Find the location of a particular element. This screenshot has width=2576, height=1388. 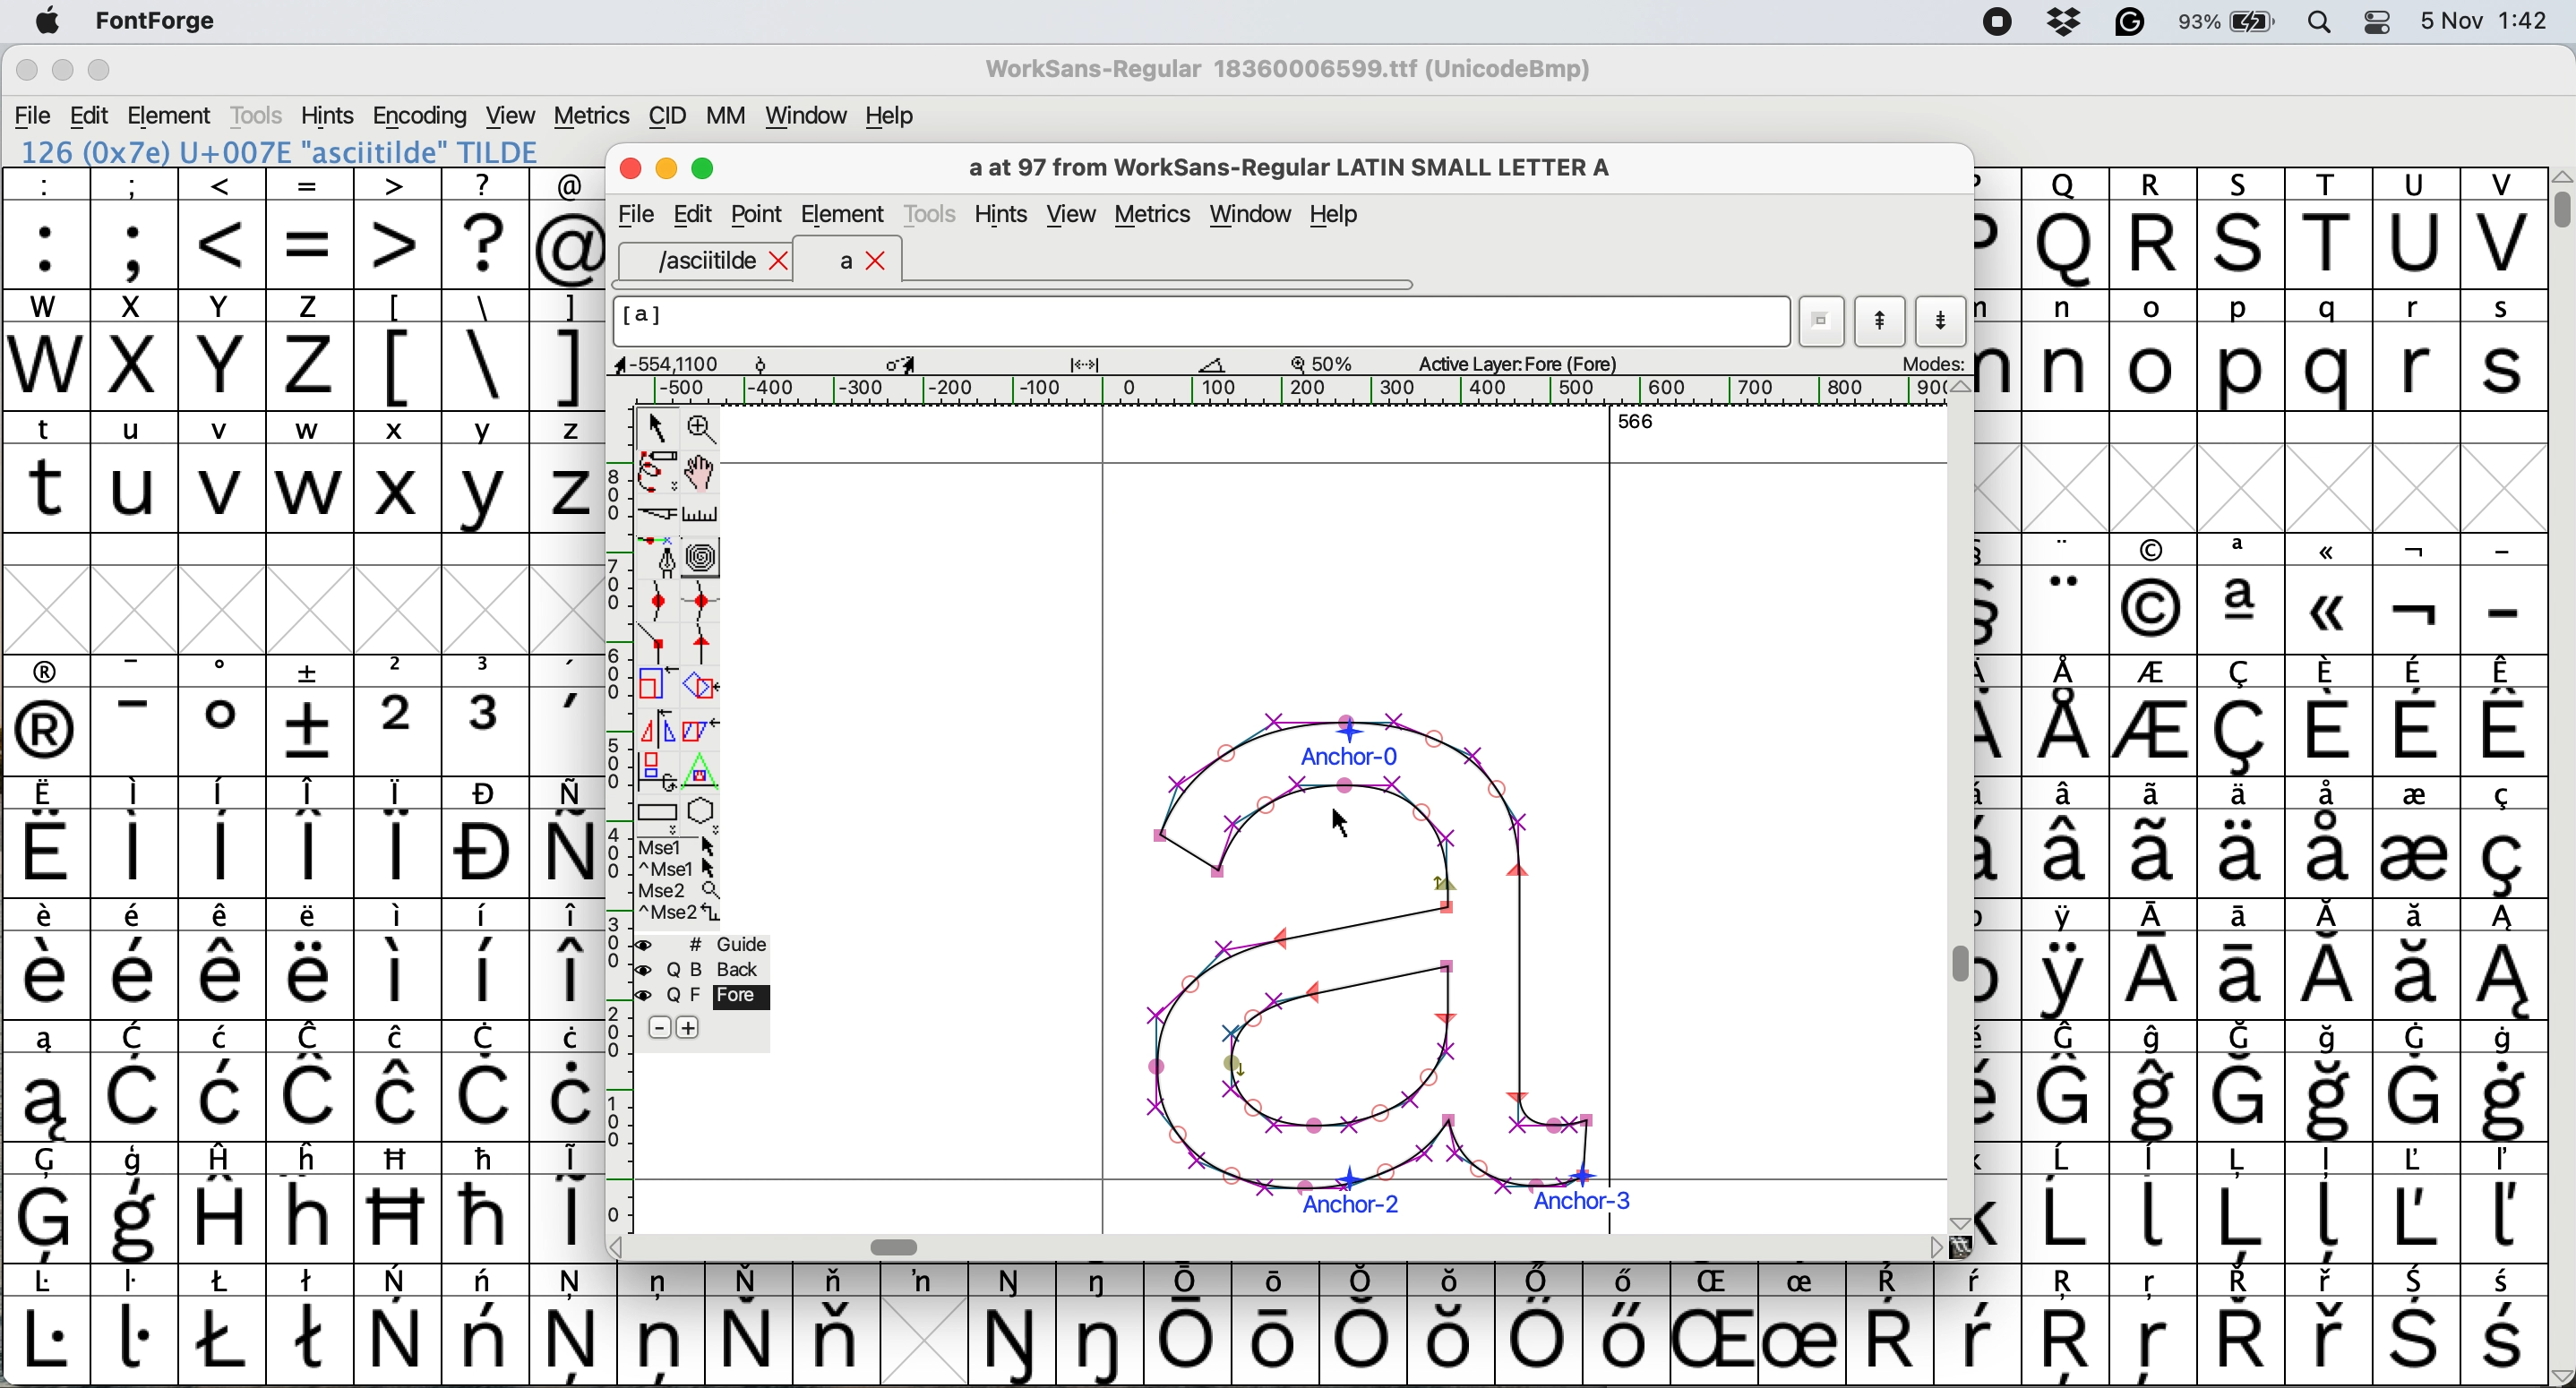

Maximise is located at coordinates (707, 170).